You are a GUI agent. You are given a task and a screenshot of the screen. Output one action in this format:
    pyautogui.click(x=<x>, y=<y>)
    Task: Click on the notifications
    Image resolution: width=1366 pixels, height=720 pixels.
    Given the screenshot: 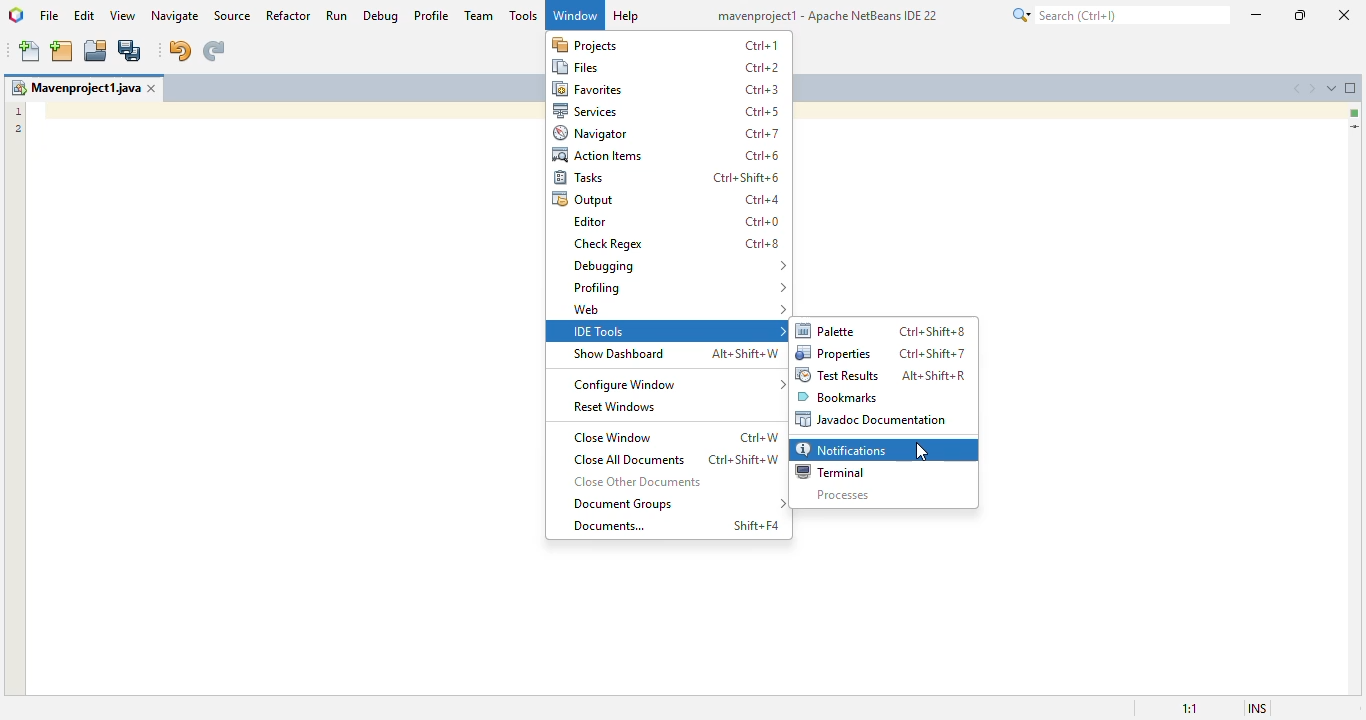 What is the action you would take?
    pyautogui.click(x=844, y=450)
    